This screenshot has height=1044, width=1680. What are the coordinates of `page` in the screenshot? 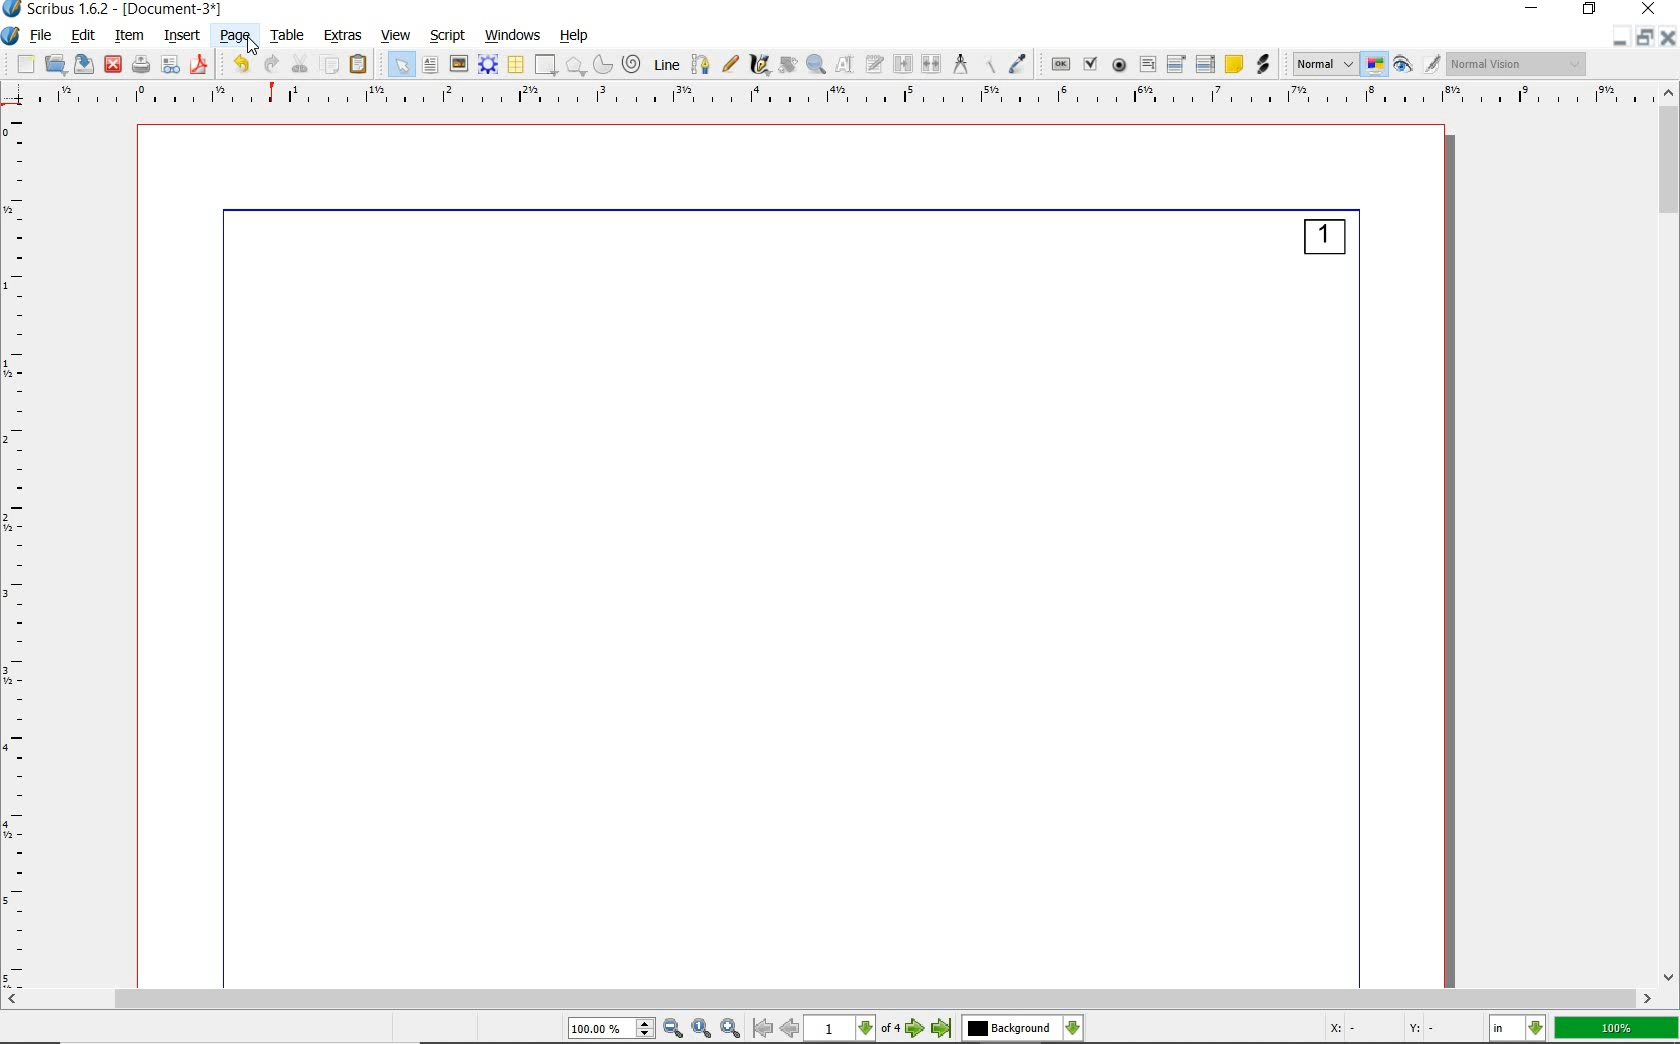 It's located at (234, 35).